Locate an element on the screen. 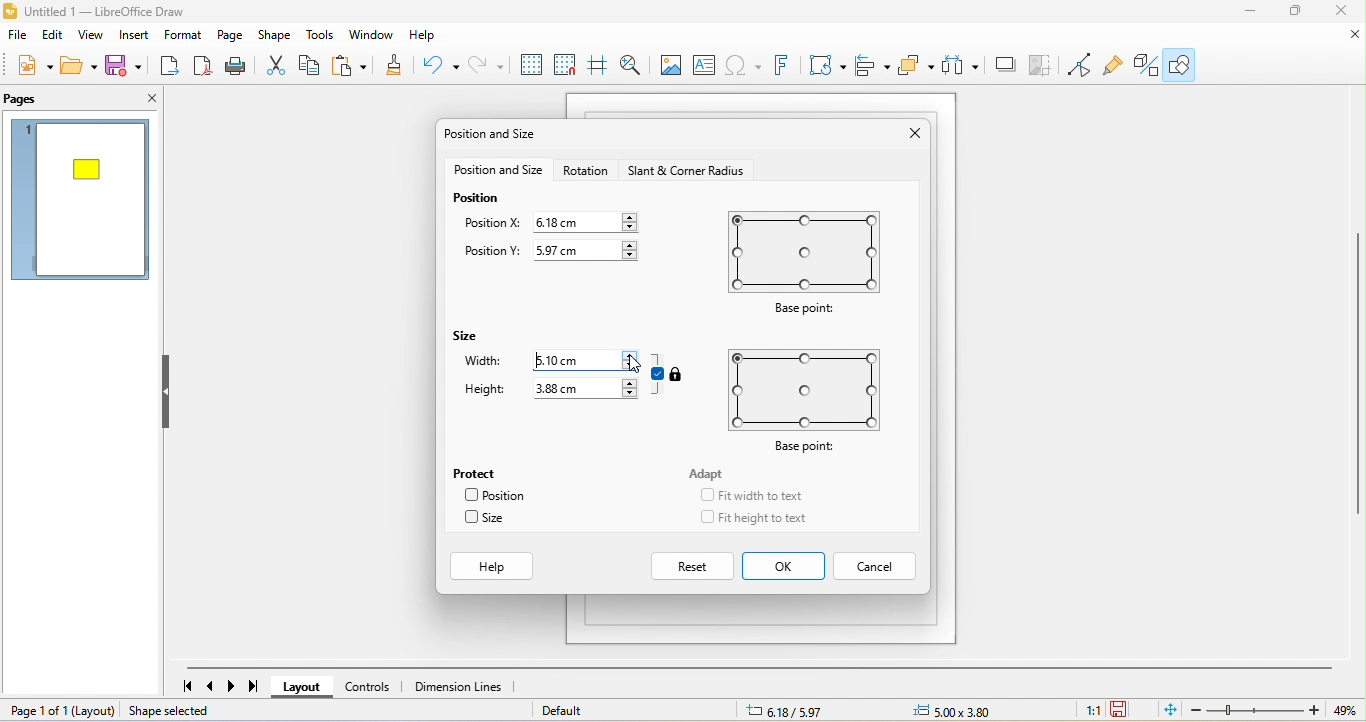  previous page is located at coordinates (211, 687).